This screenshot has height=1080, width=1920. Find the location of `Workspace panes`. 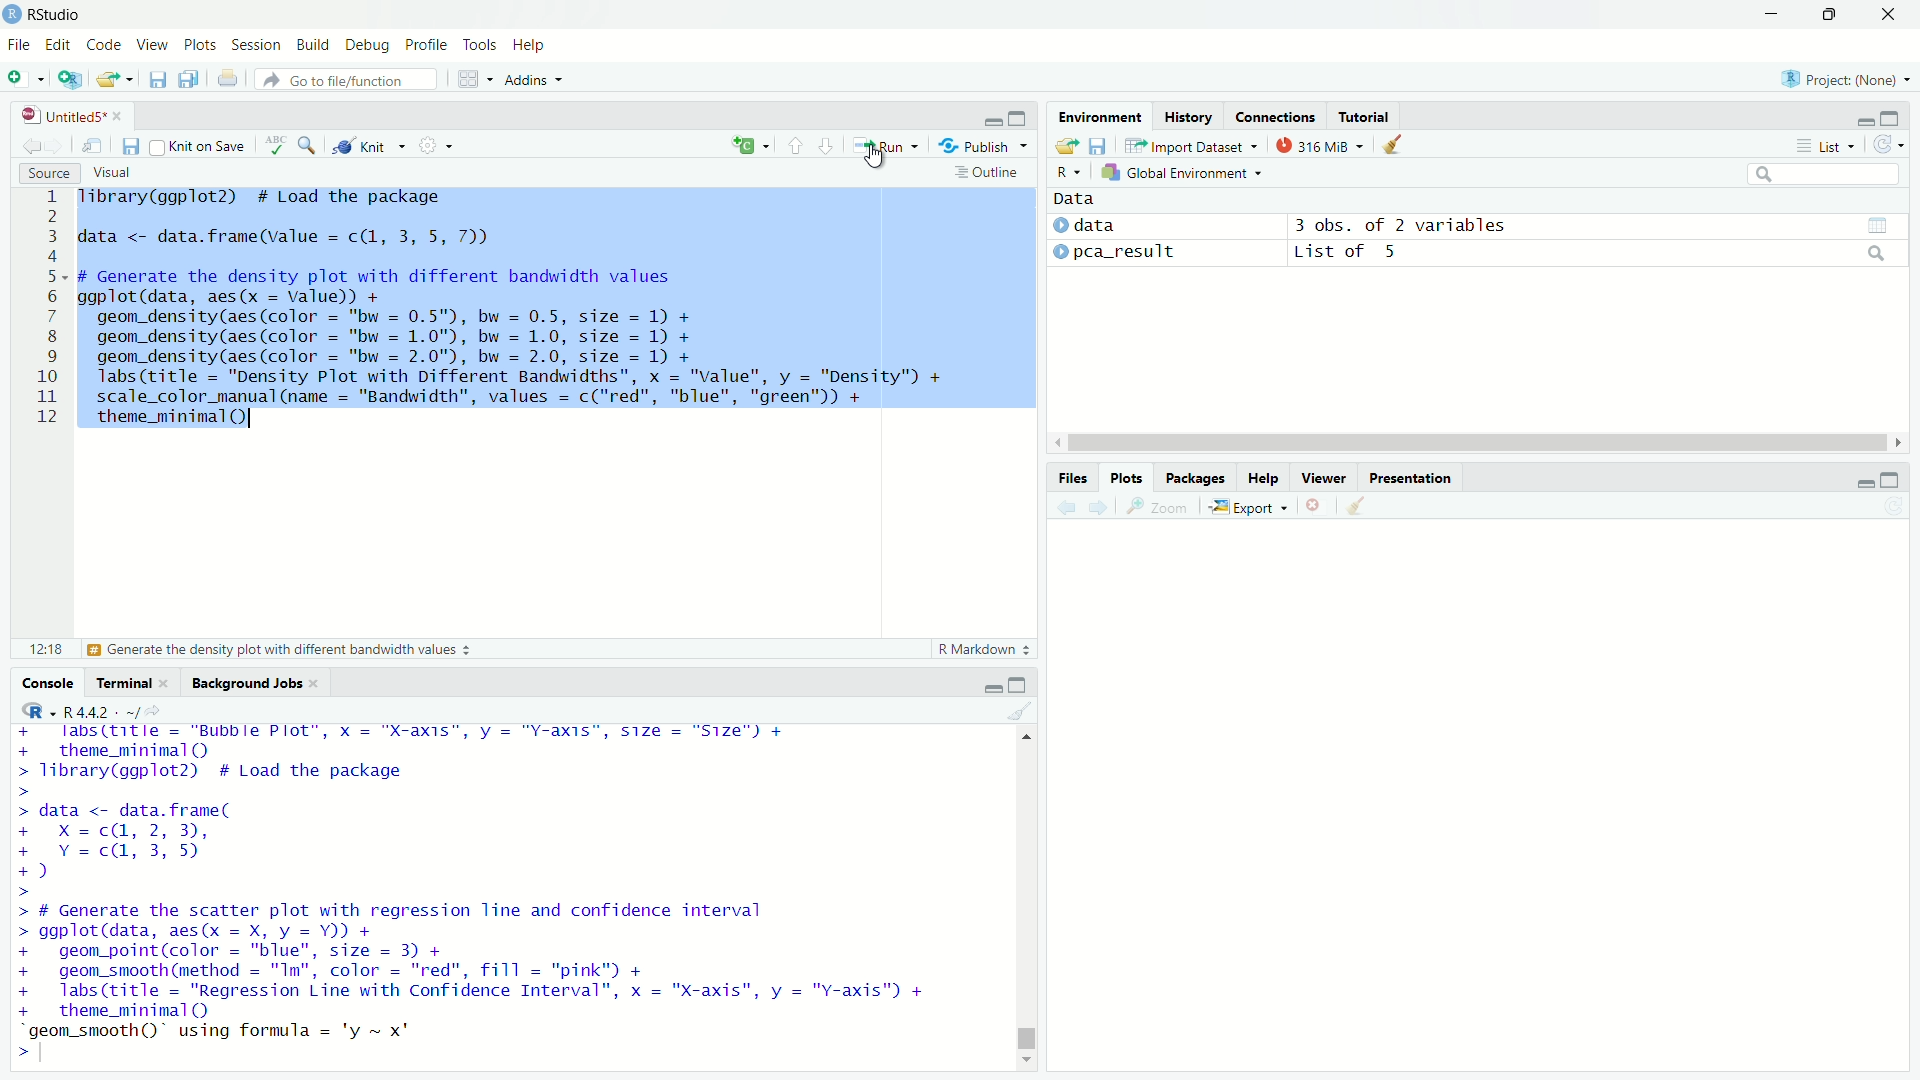

Workspace panes is located at coordinates (475, 78).